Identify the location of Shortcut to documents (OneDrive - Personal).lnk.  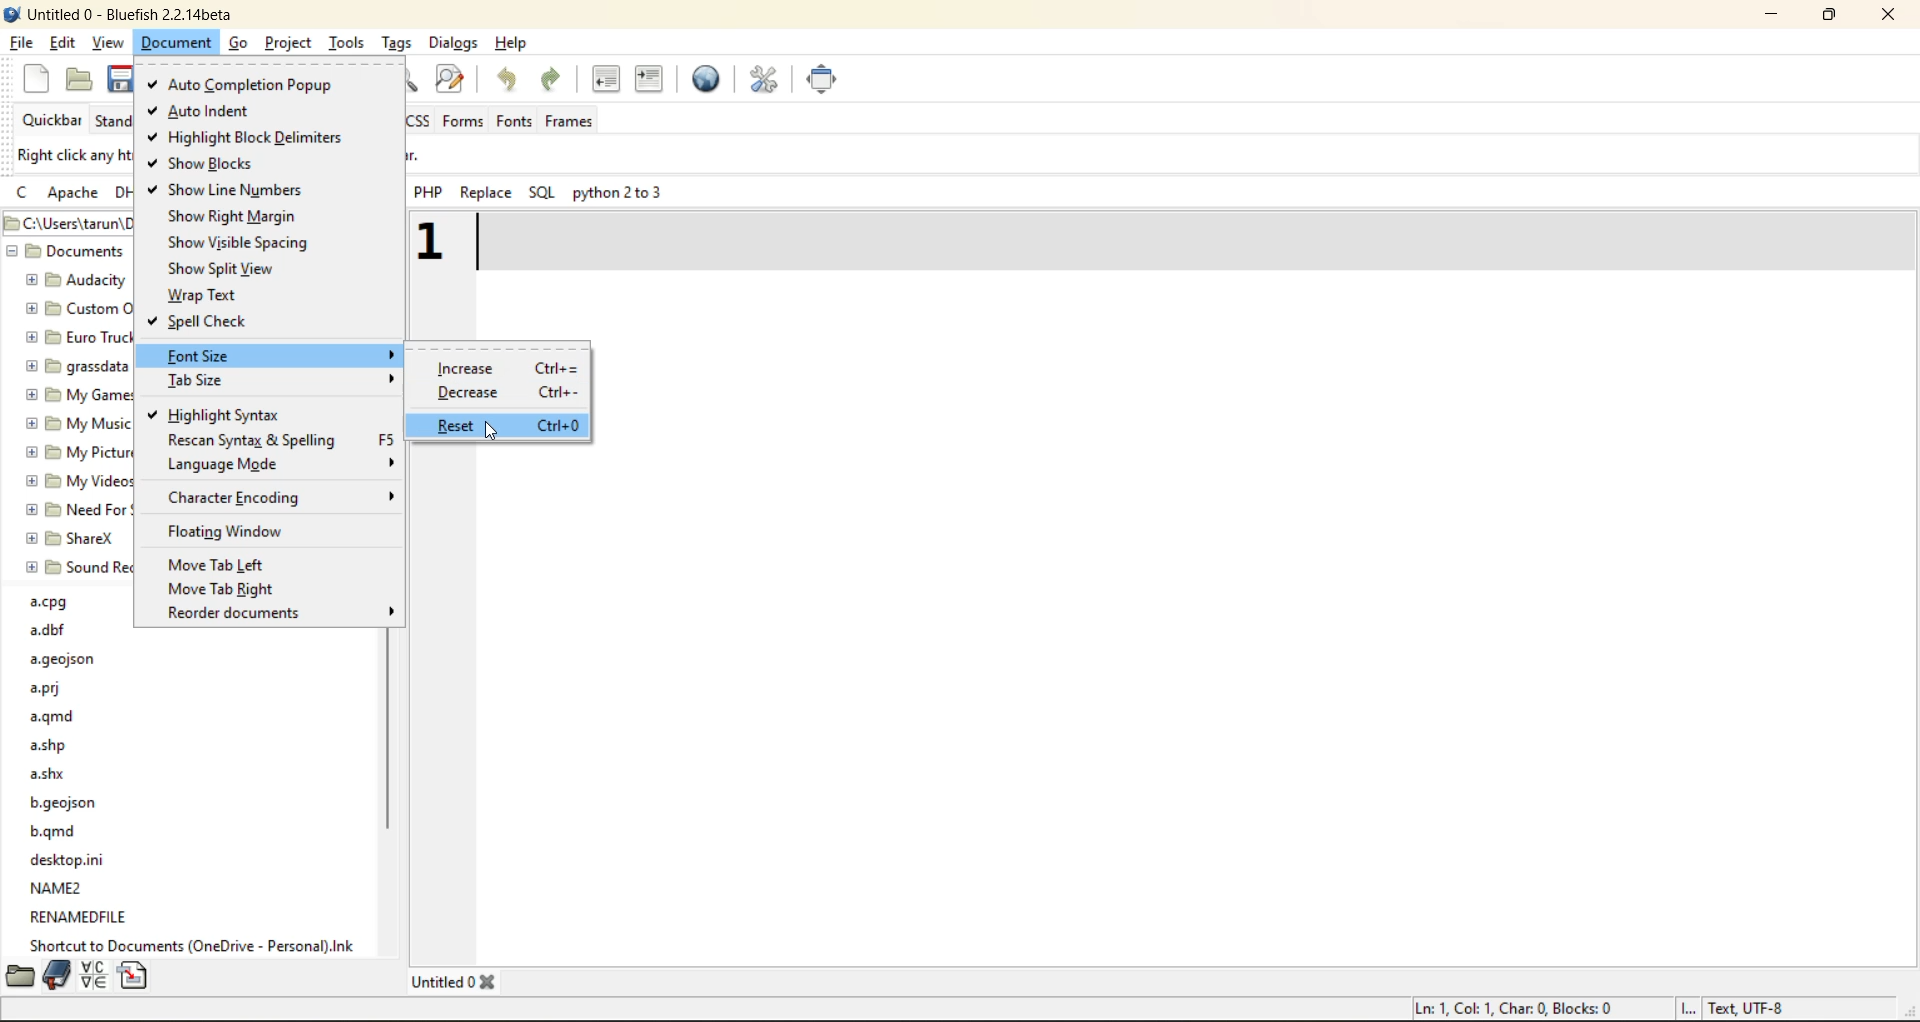
(196, 944).